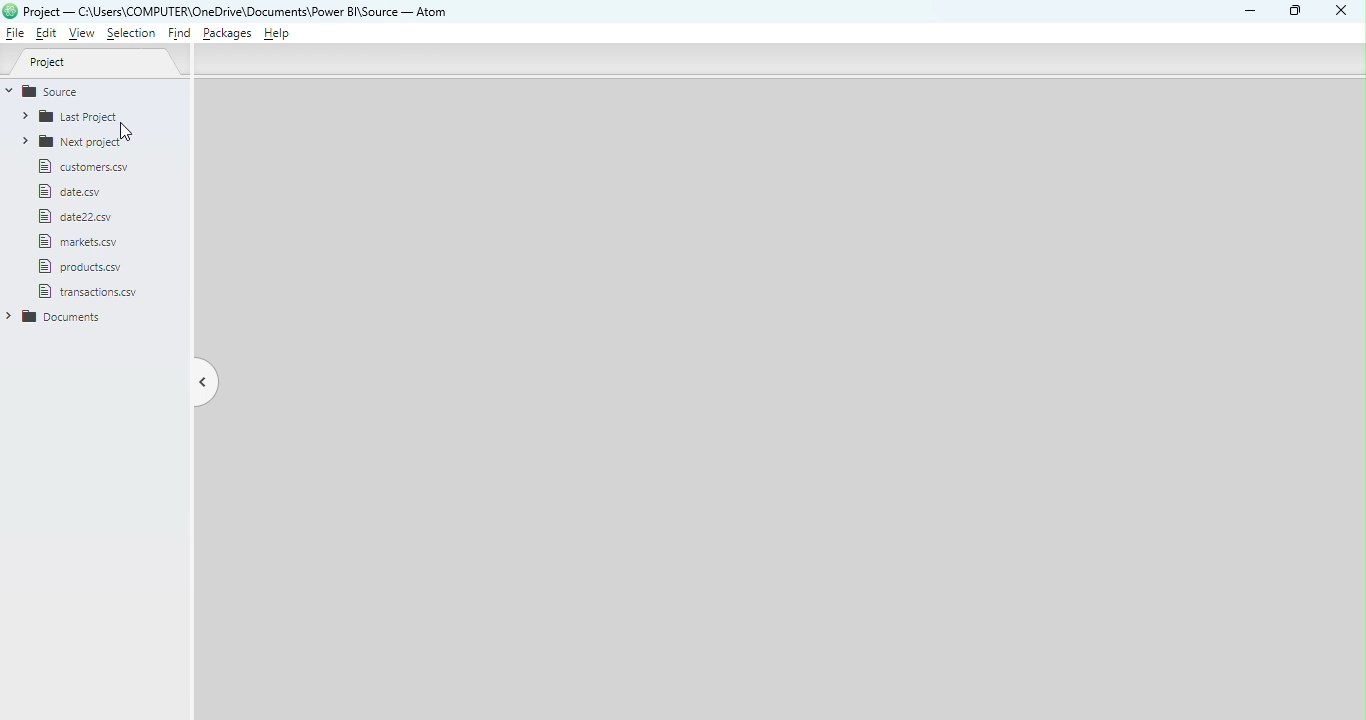  Describe the element at coordinates (78, 217) in the screenshot. I see `file` at that location.